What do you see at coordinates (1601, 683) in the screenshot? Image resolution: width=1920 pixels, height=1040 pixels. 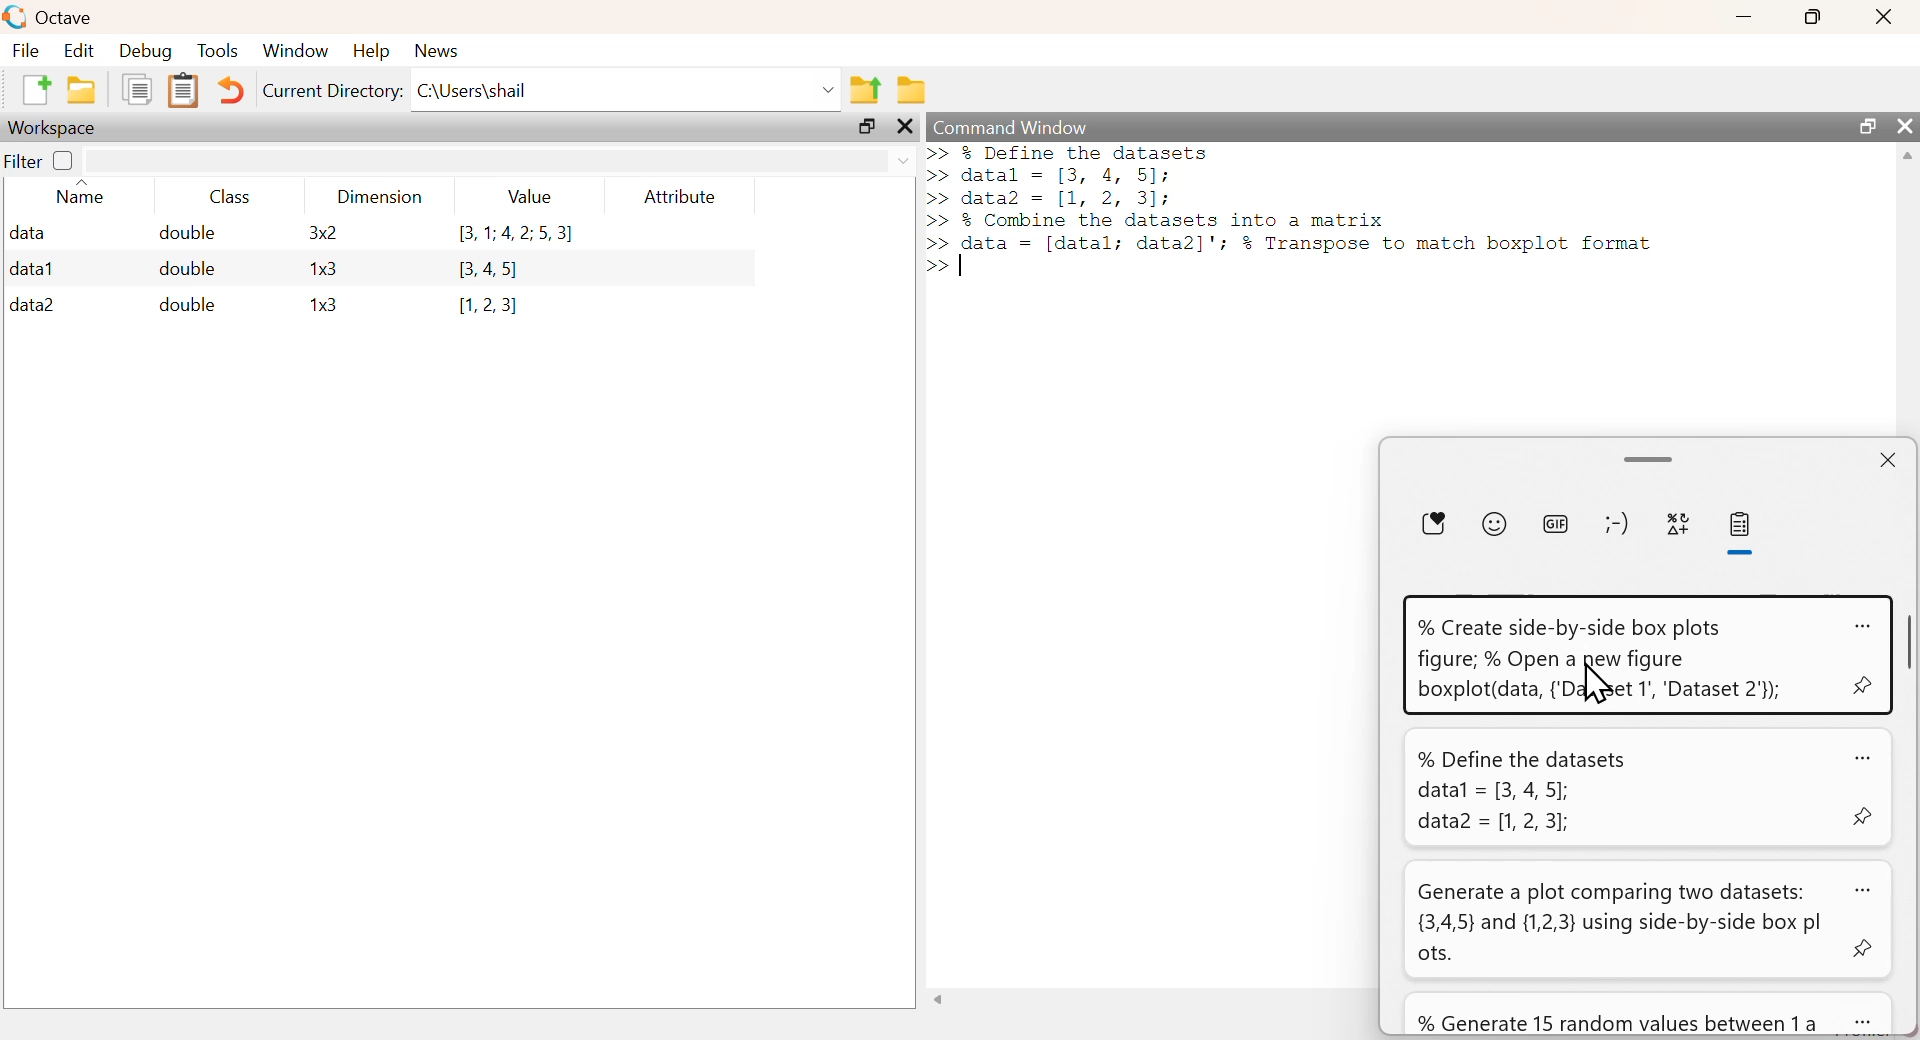 I see `cursor` at bounding box center [1601, 683].